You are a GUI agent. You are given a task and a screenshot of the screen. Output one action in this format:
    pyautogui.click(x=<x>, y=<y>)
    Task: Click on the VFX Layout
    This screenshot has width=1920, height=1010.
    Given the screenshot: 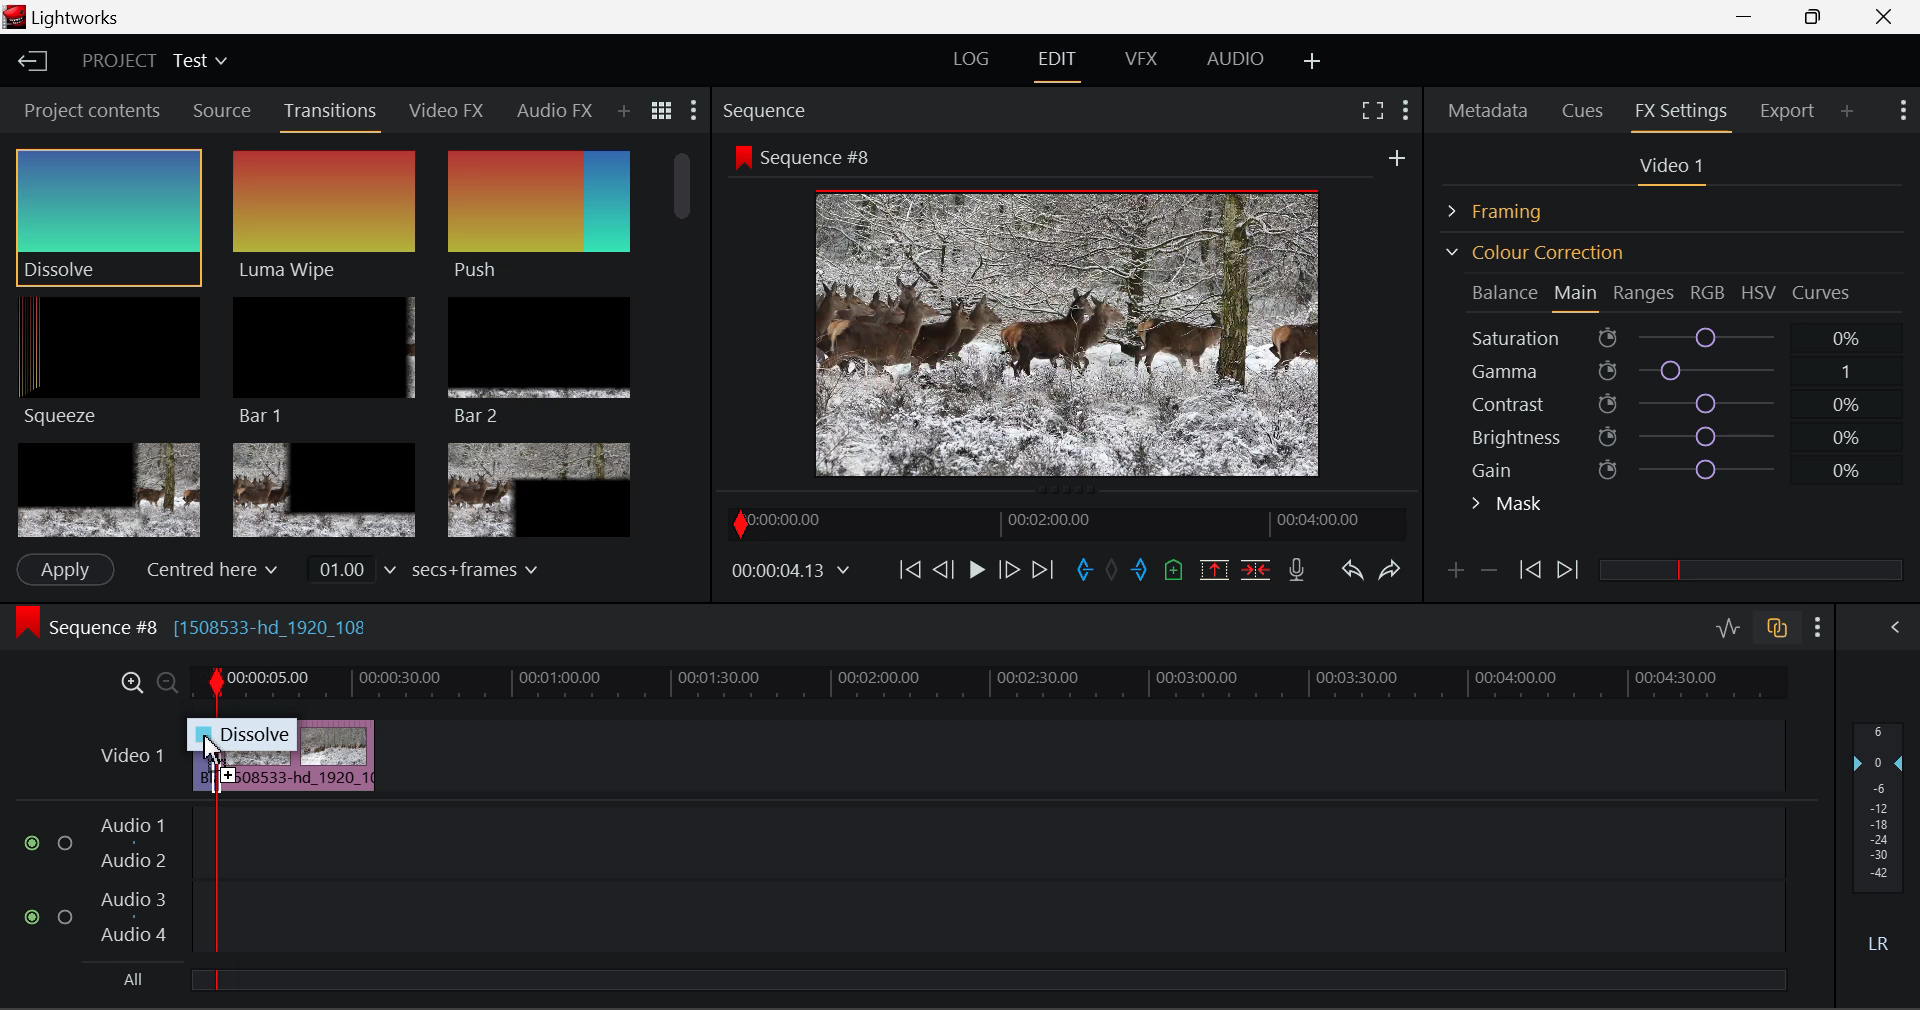 What is the action you would take?
    pyautogui.click(x=1145, y=61)
    